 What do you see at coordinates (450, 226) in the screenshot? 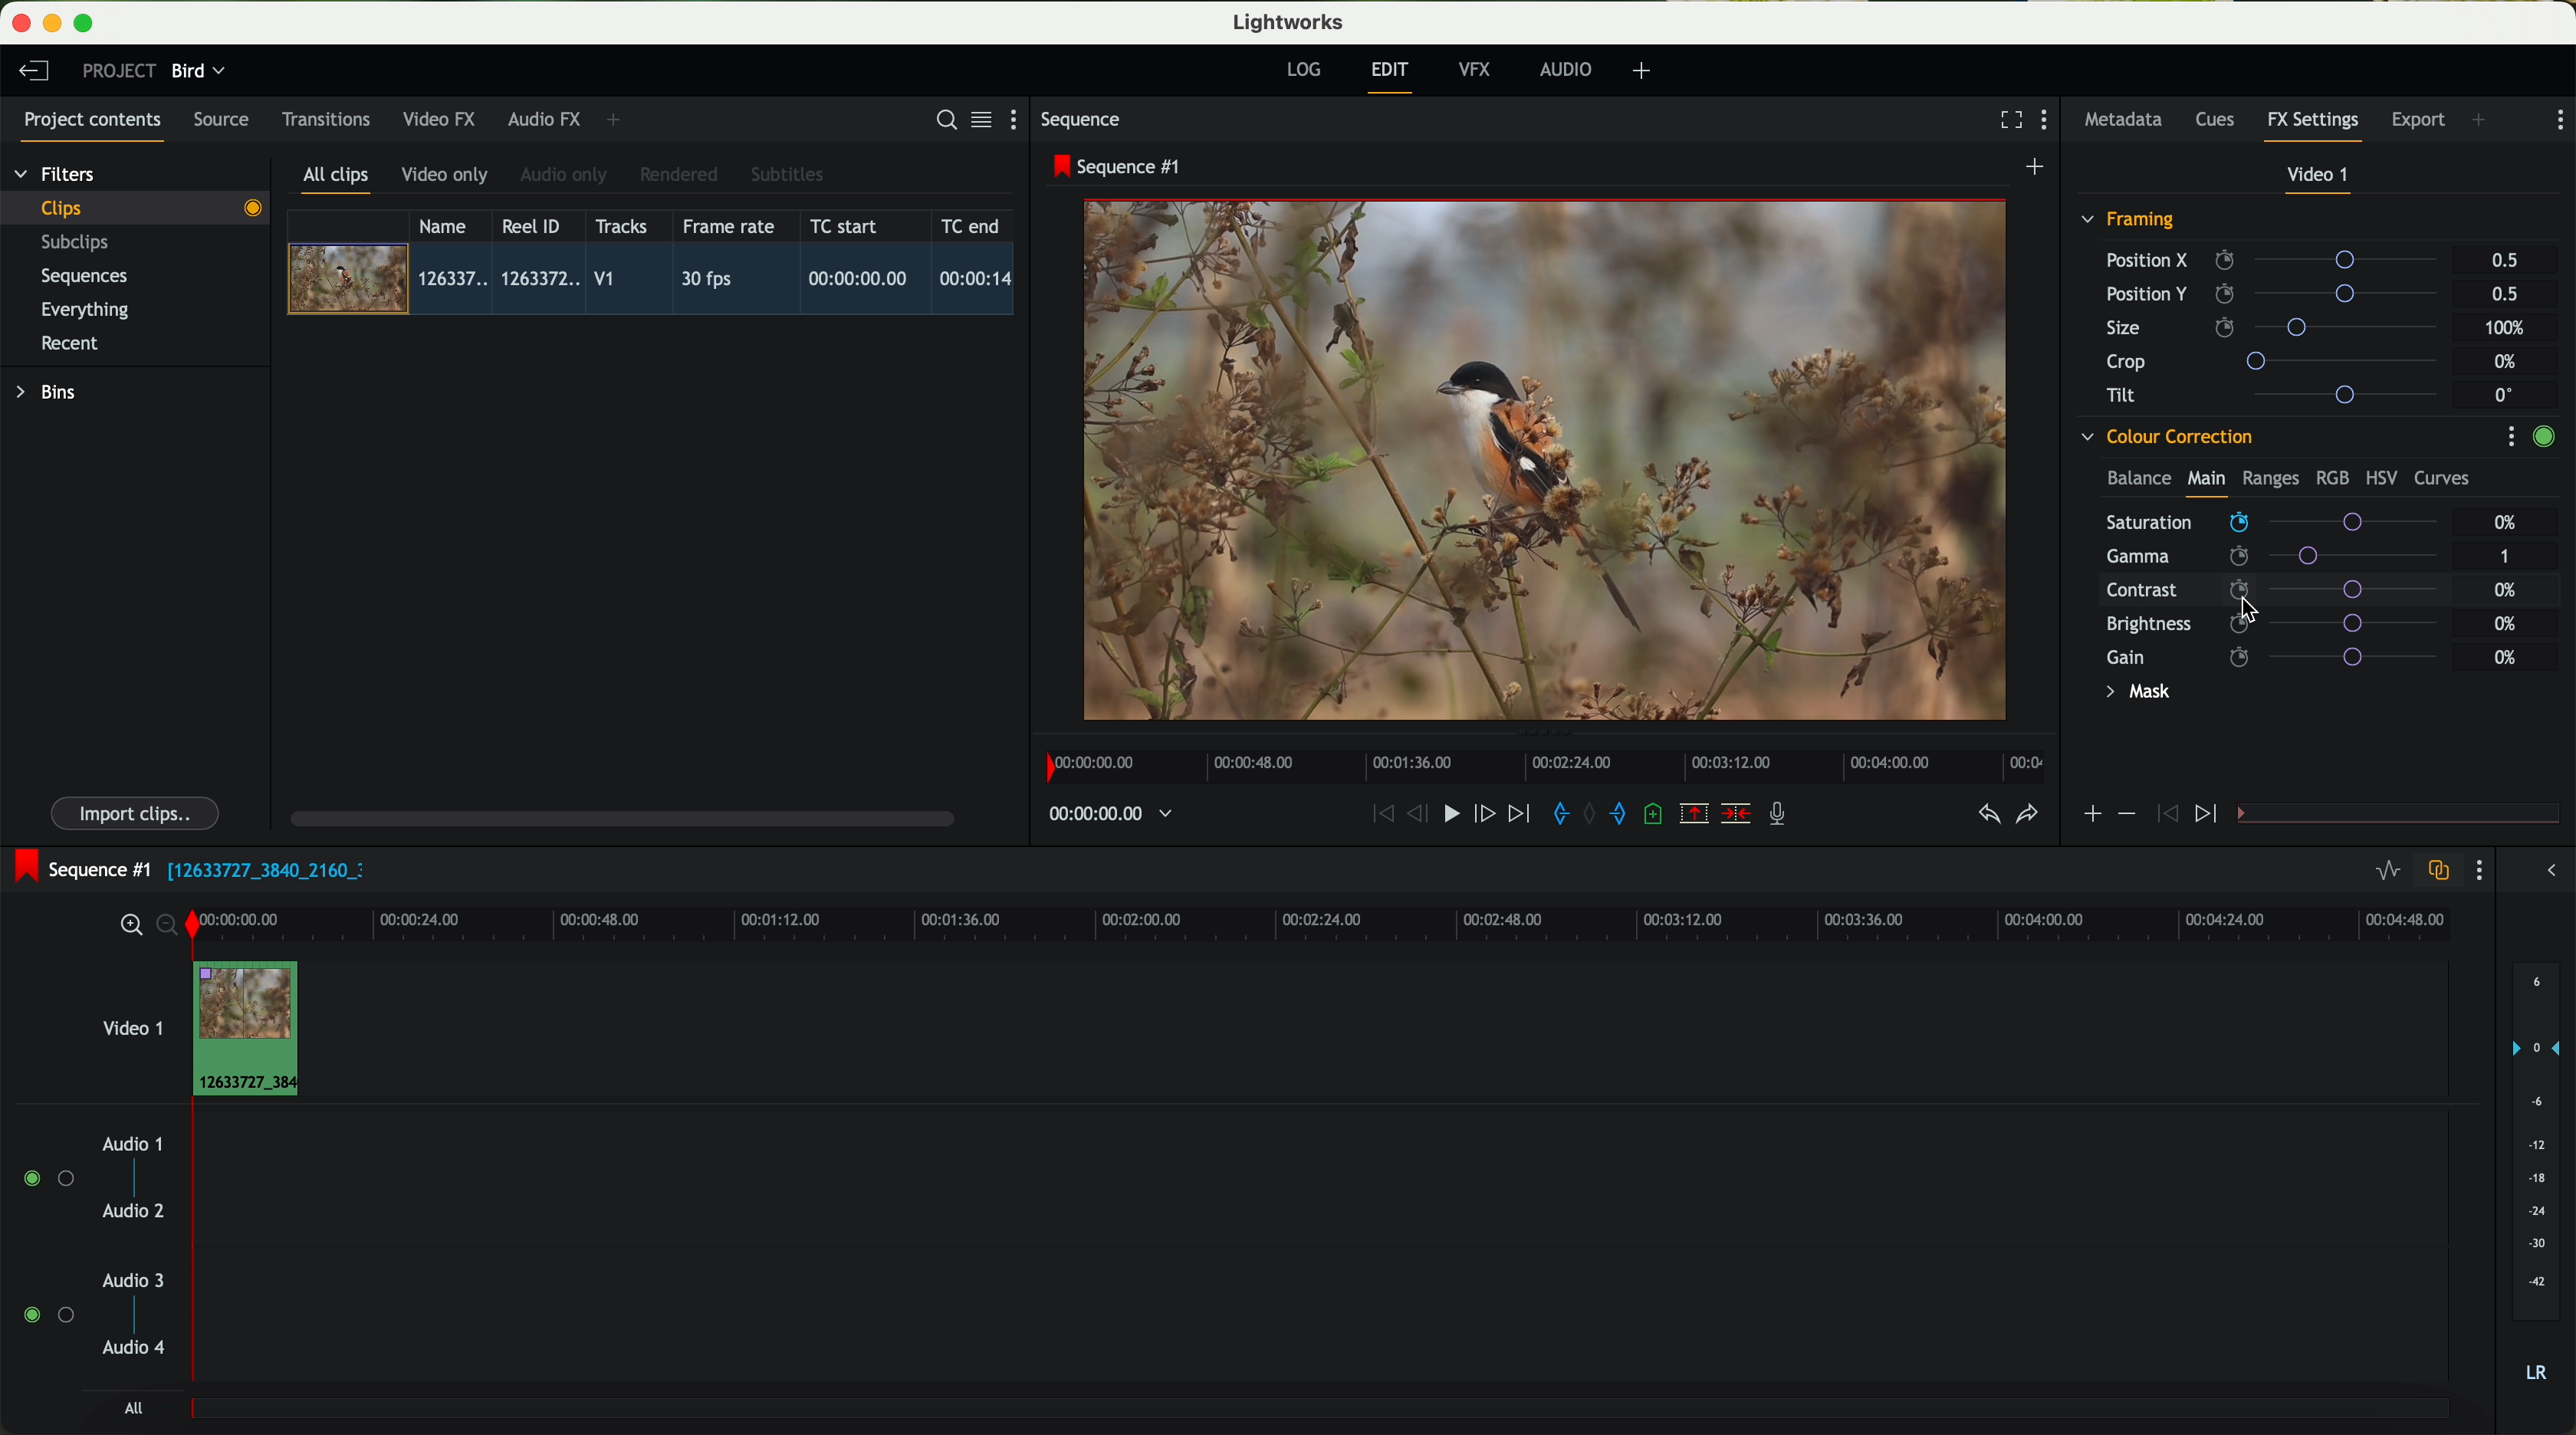
I see `name` at bounding box center [450, 226].